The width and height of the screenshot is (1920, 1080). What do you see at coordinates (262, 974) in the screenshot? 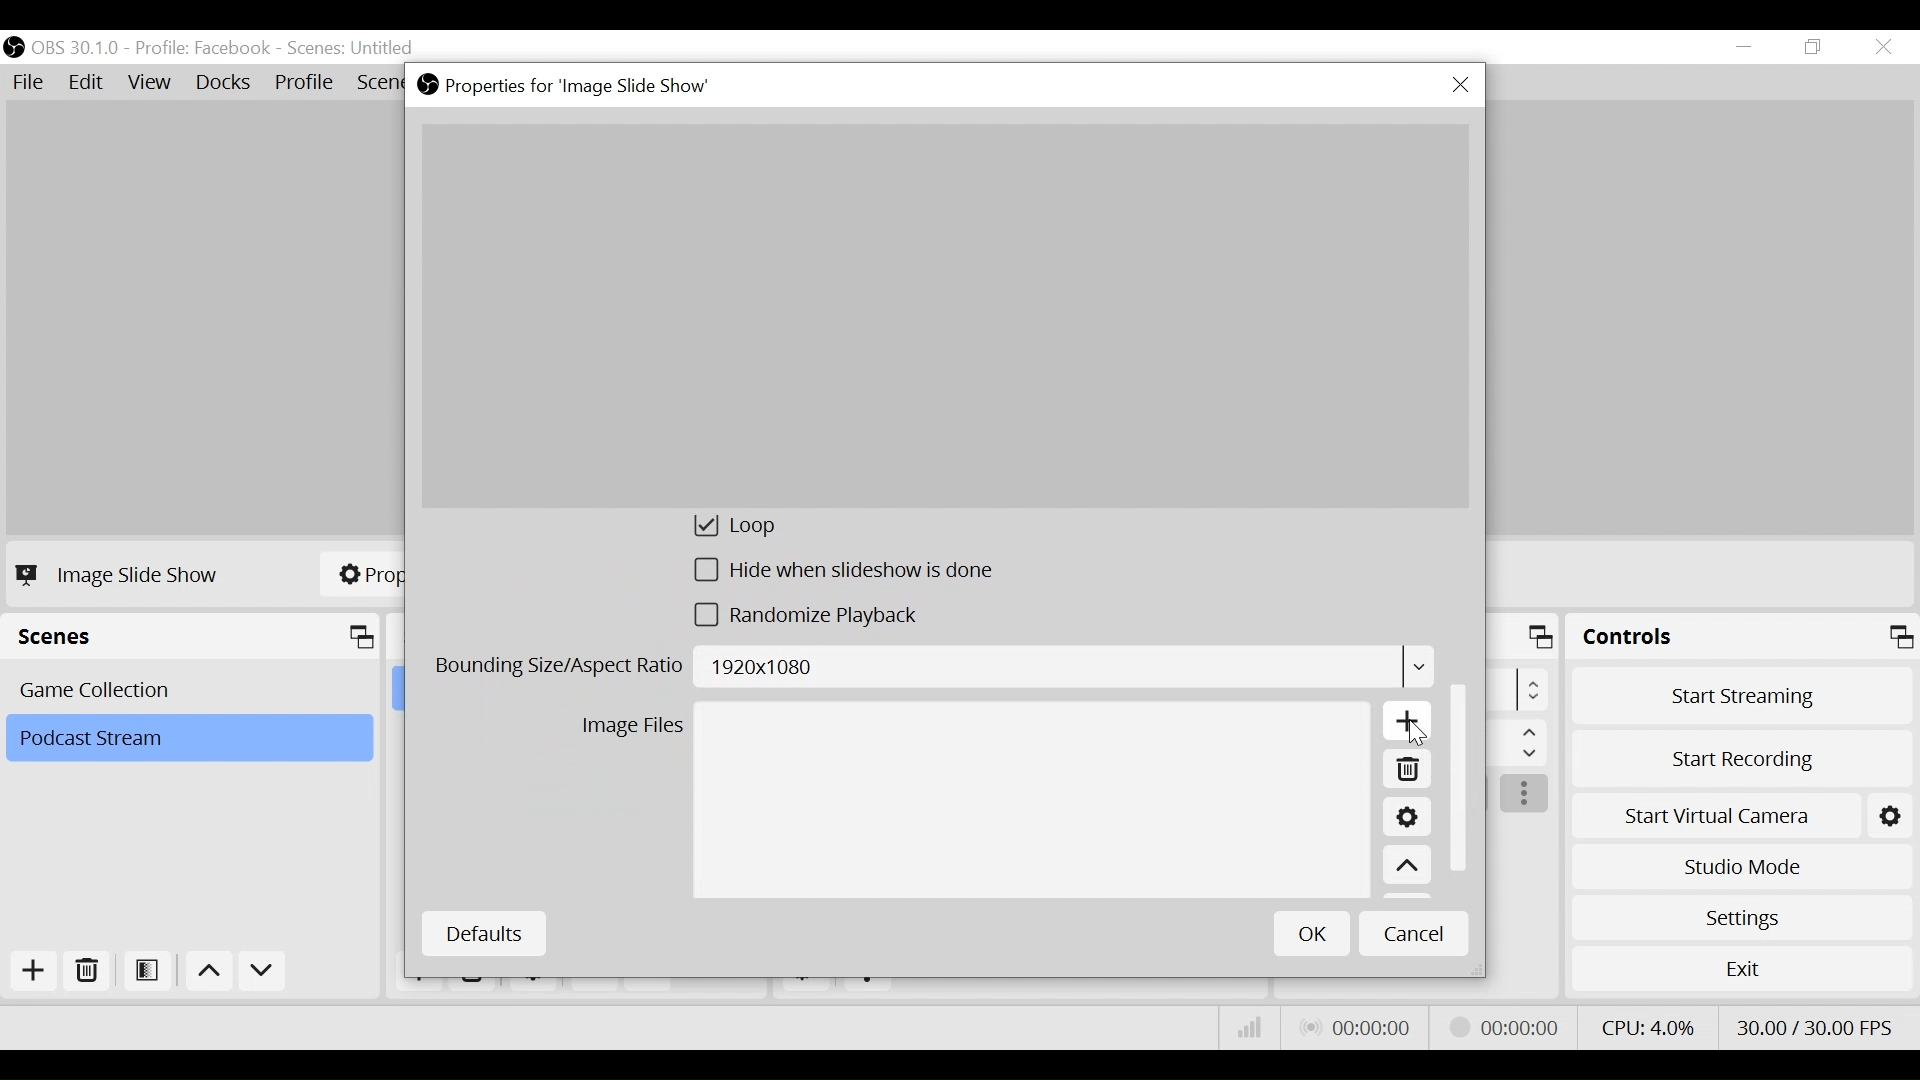
I see `Move Down` at bounding box center [262, 974].